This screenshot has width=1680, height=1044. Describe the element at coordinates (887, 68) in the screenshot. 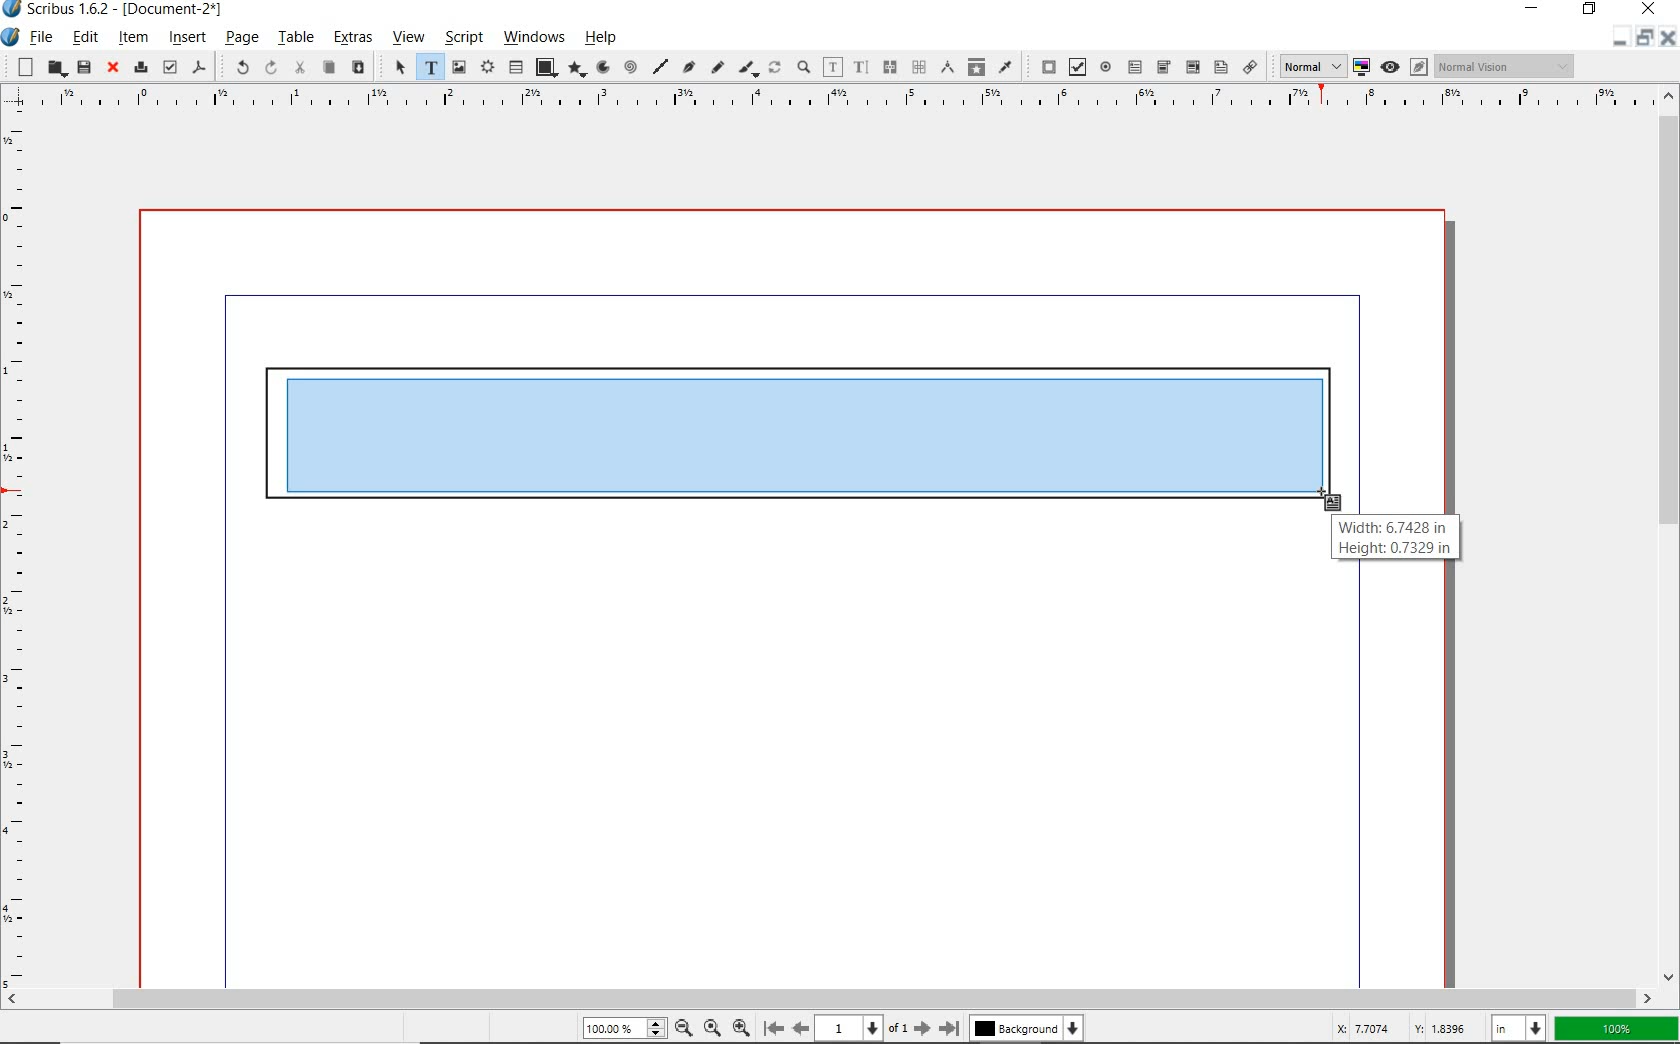

I see `unlink text frames` at that location.